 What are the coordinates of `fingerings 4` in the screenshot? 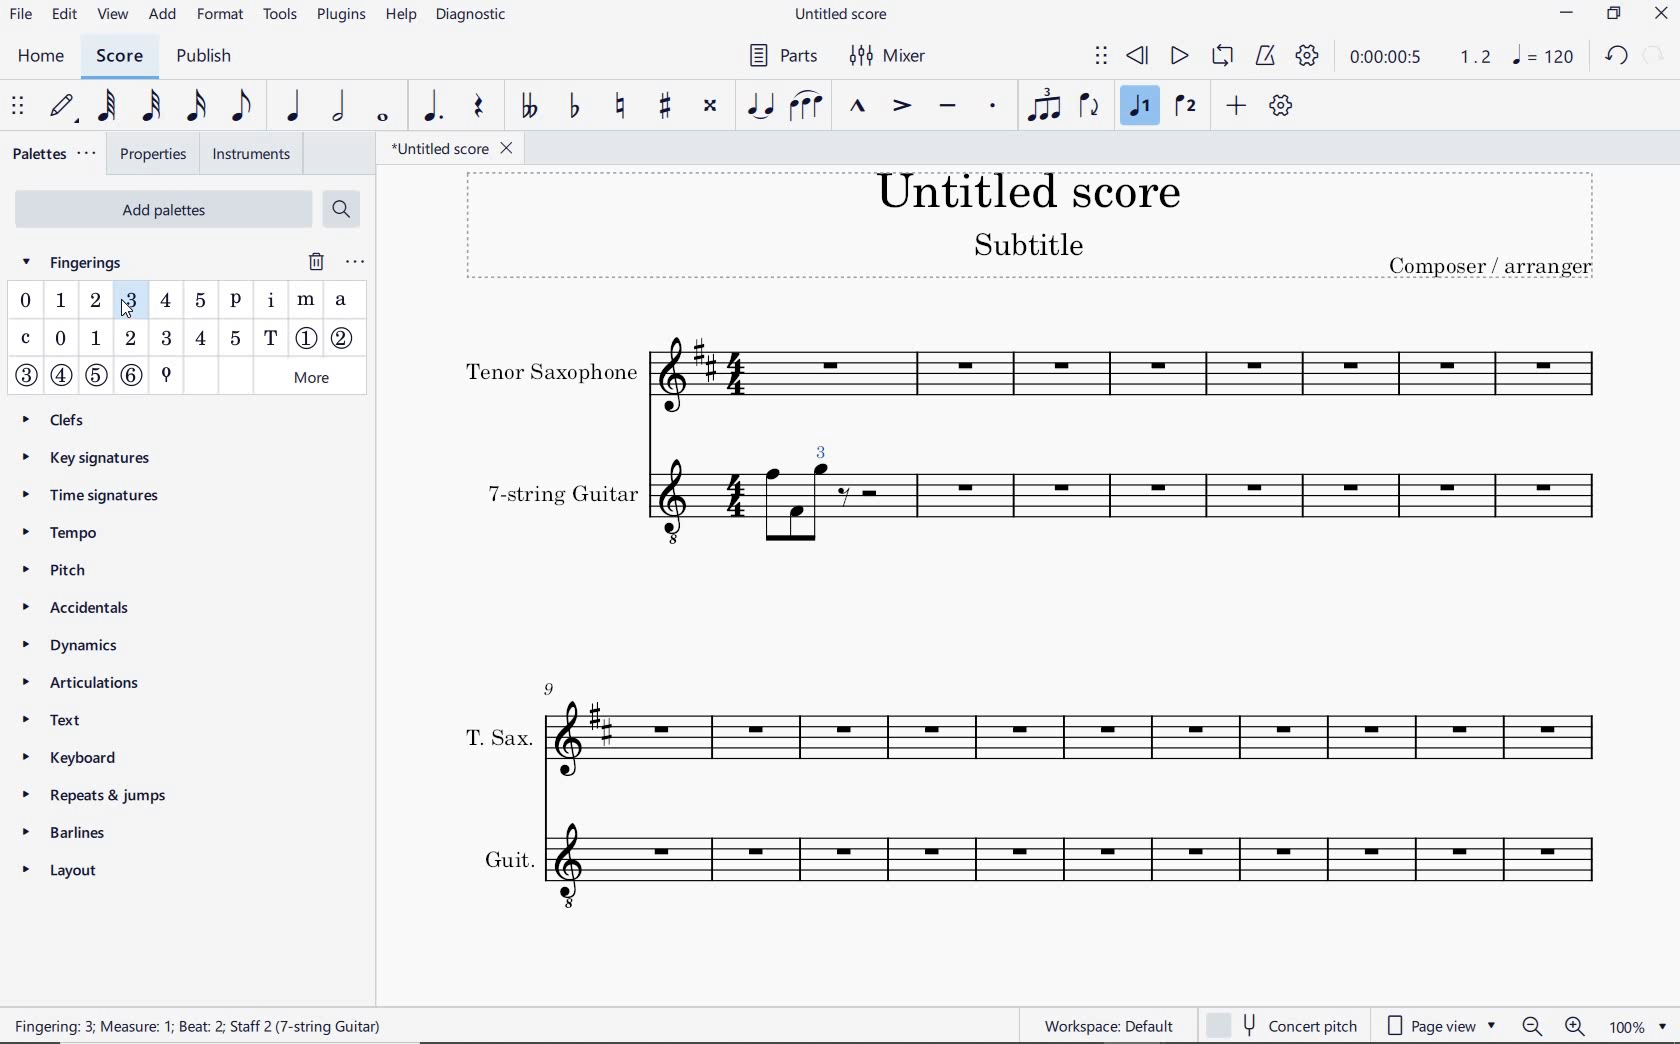 It's located at (166, 299).